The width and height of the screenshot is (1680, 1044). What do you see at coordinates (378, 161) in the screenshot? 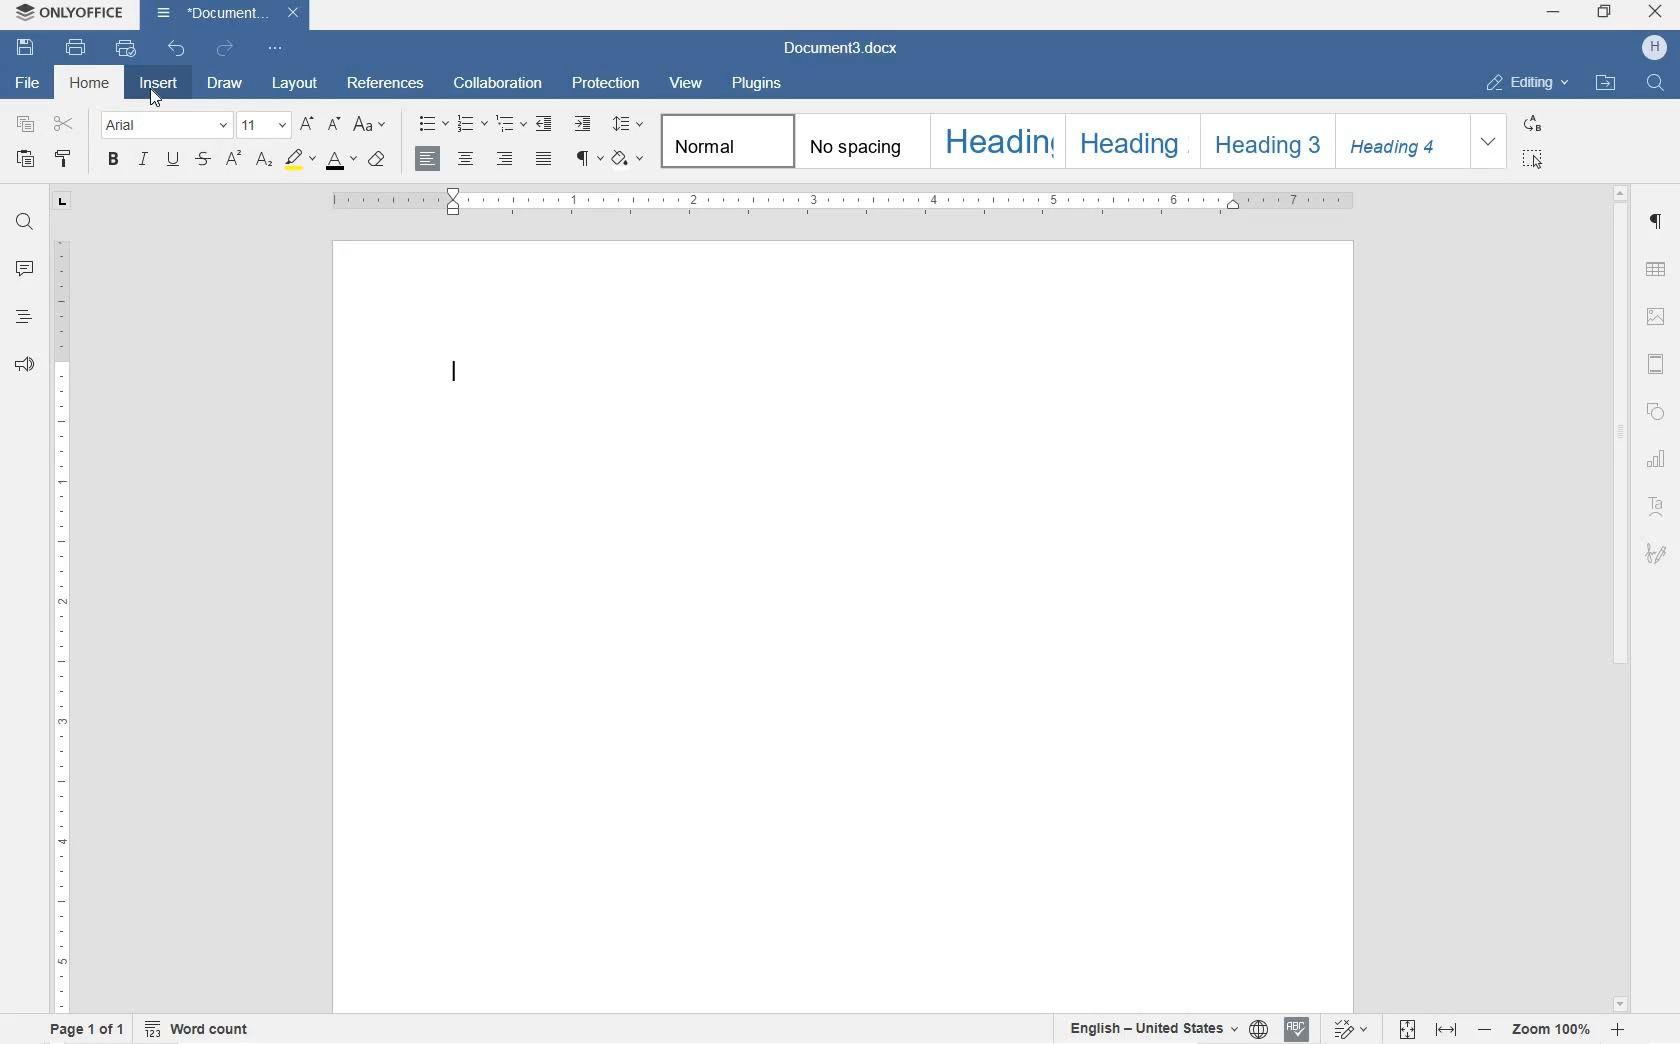
I see `CLEAR STYLE` at bounding box center [378, 161].